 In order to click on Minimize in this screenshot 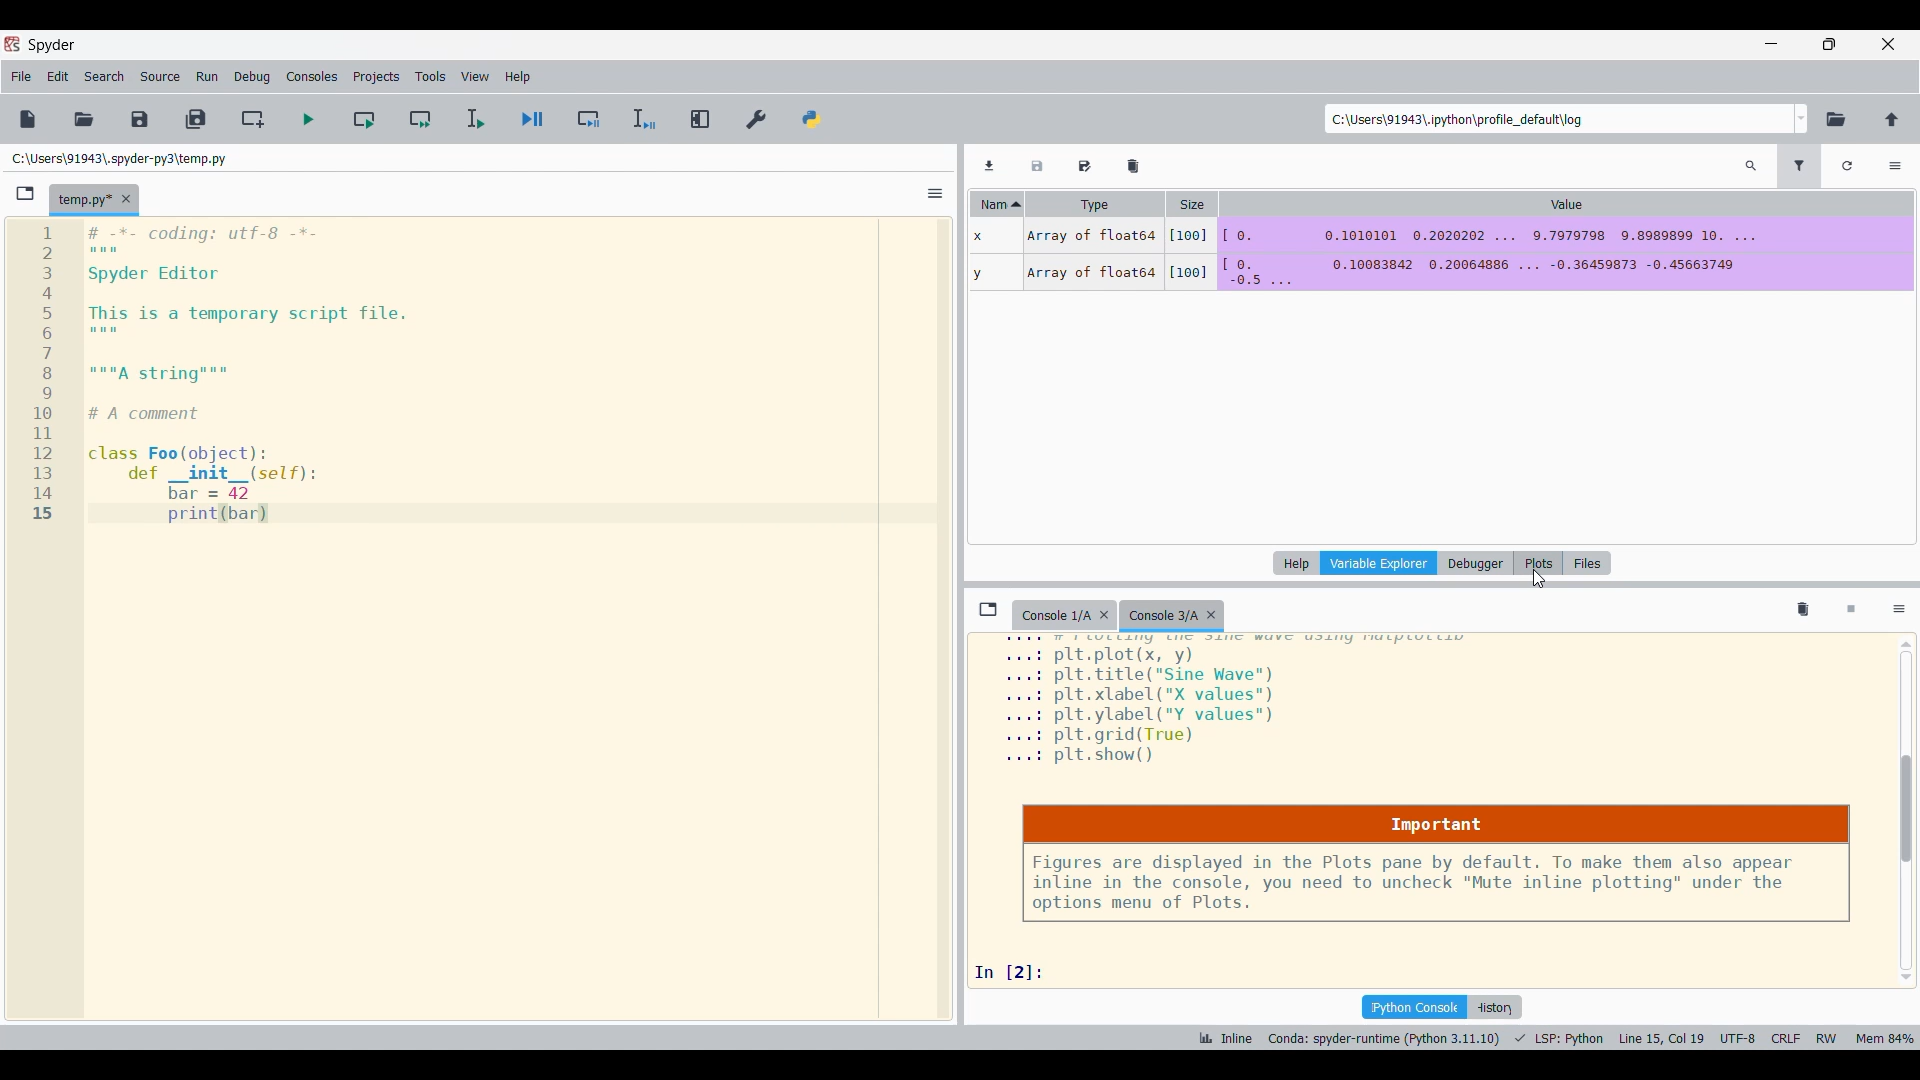, I will do `click(1774, 43)`.